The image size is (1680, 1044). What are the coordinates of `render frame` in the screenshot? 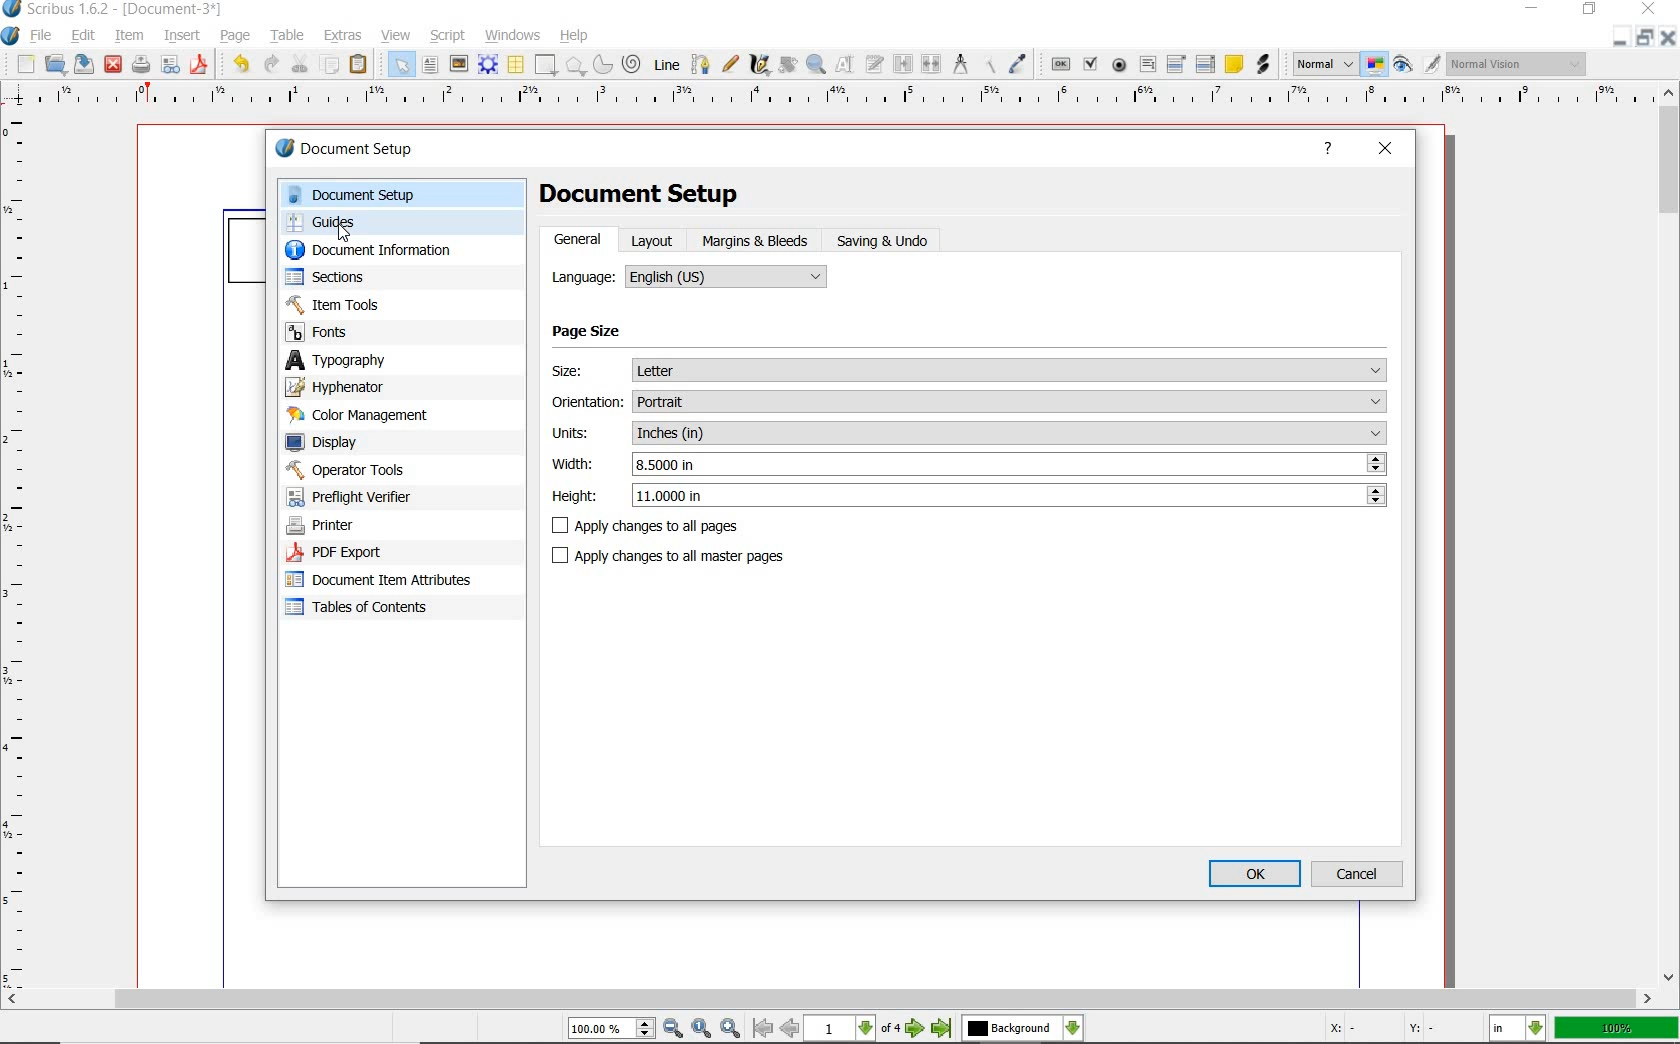 It's located at (488, 65).